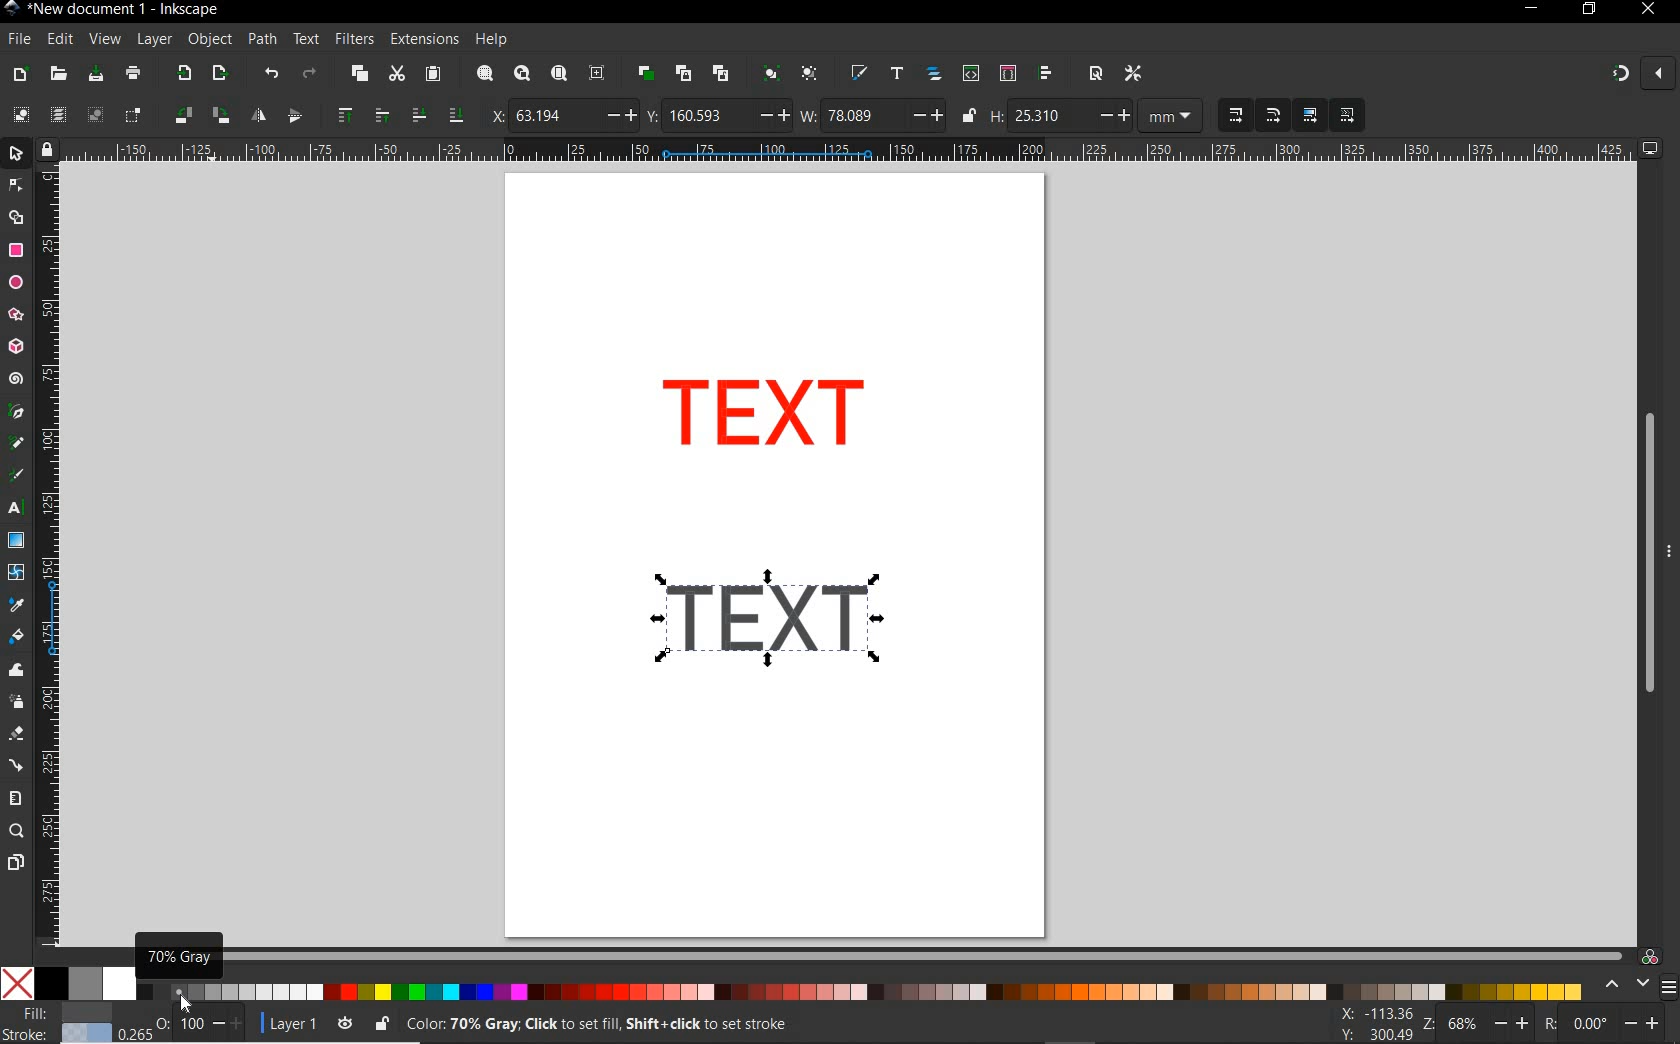 Image resolution: width=1680 pixels, height=1044 pixels. Describe the element at coordinates (1007, 74) in the screenshot. I see `open selectors` at that location.